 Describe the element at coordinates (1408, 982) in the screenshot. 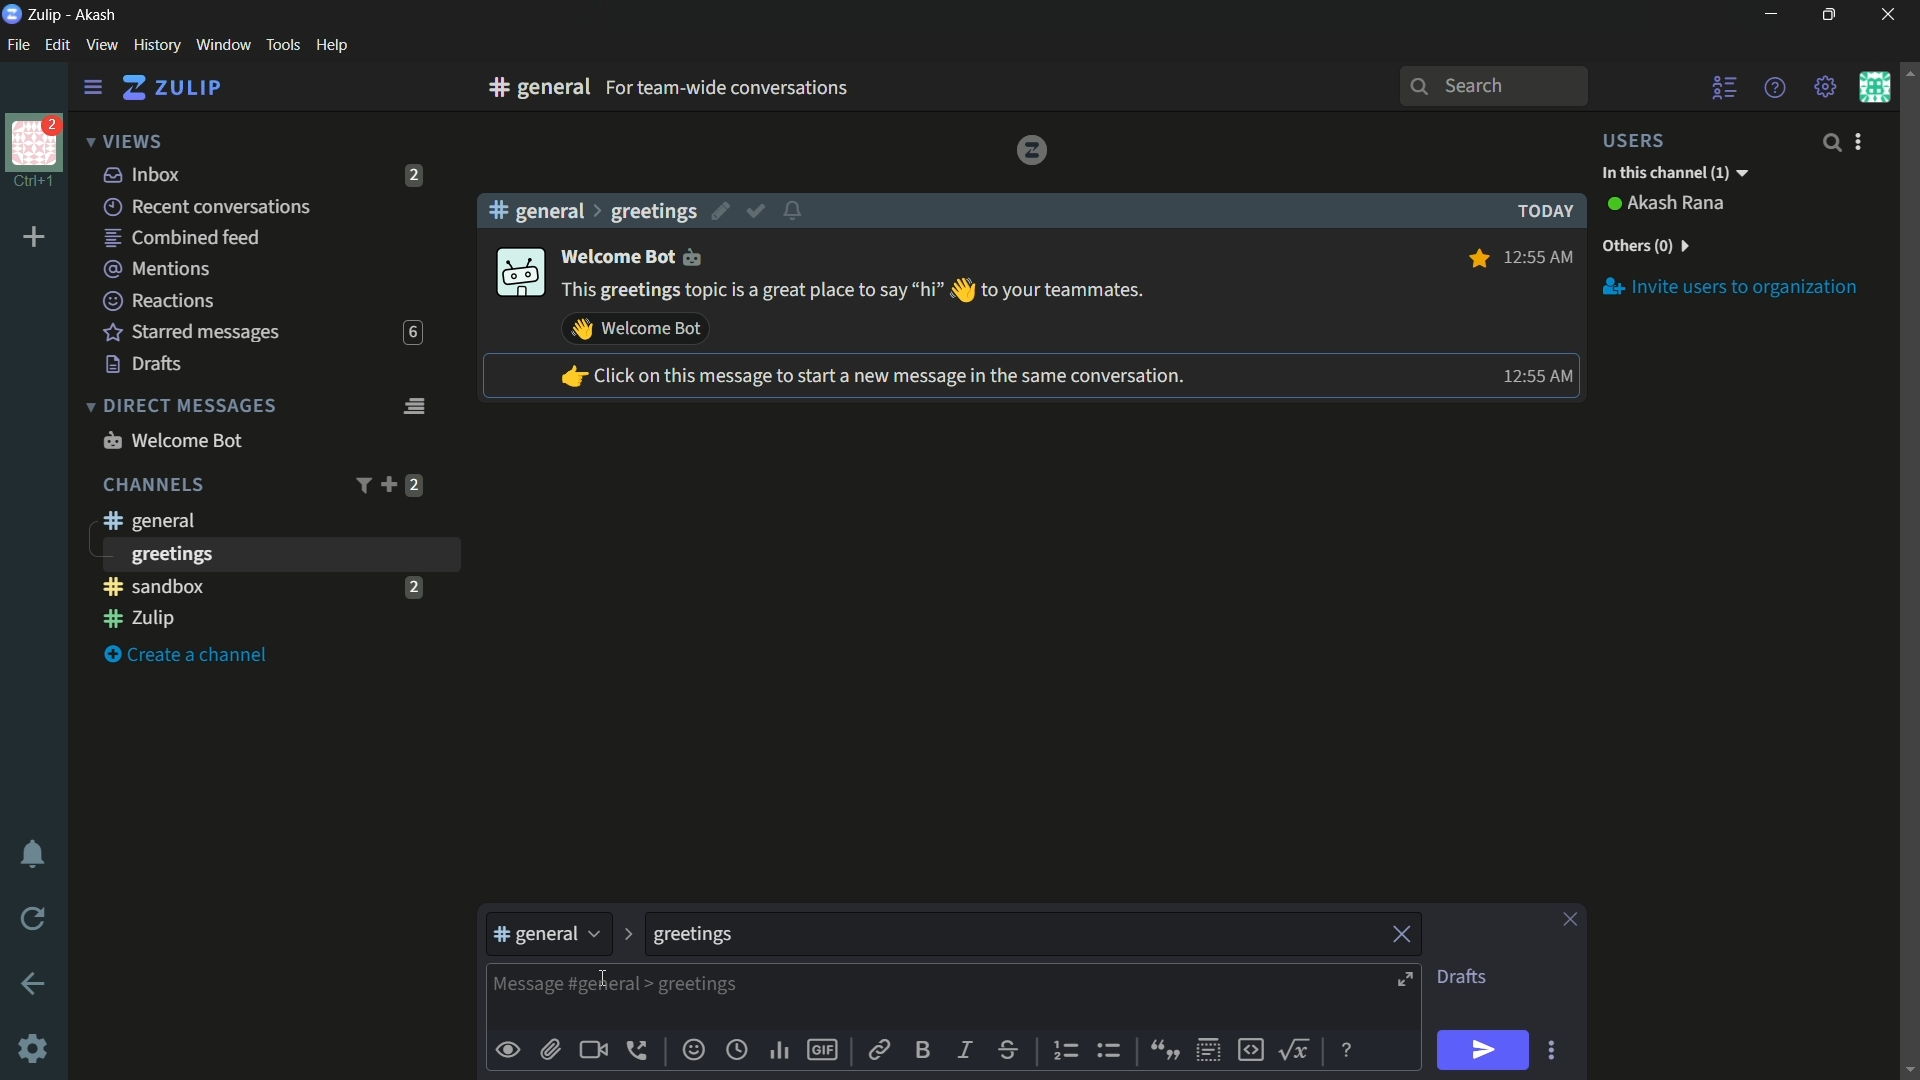

I see `expand` at that location.